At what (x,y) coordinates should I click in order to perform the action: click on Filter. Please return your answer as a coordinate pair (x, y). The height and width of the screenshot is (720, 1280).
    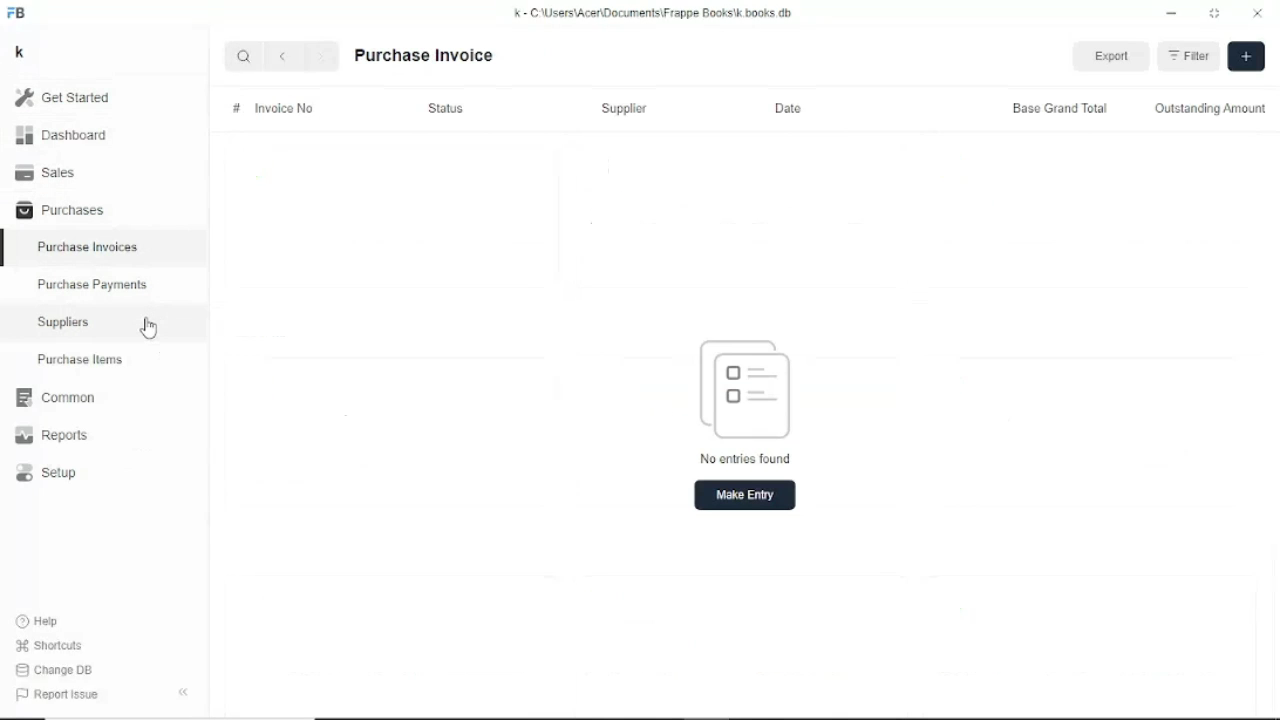
    Looking at the image, I should click on (1191, 57).